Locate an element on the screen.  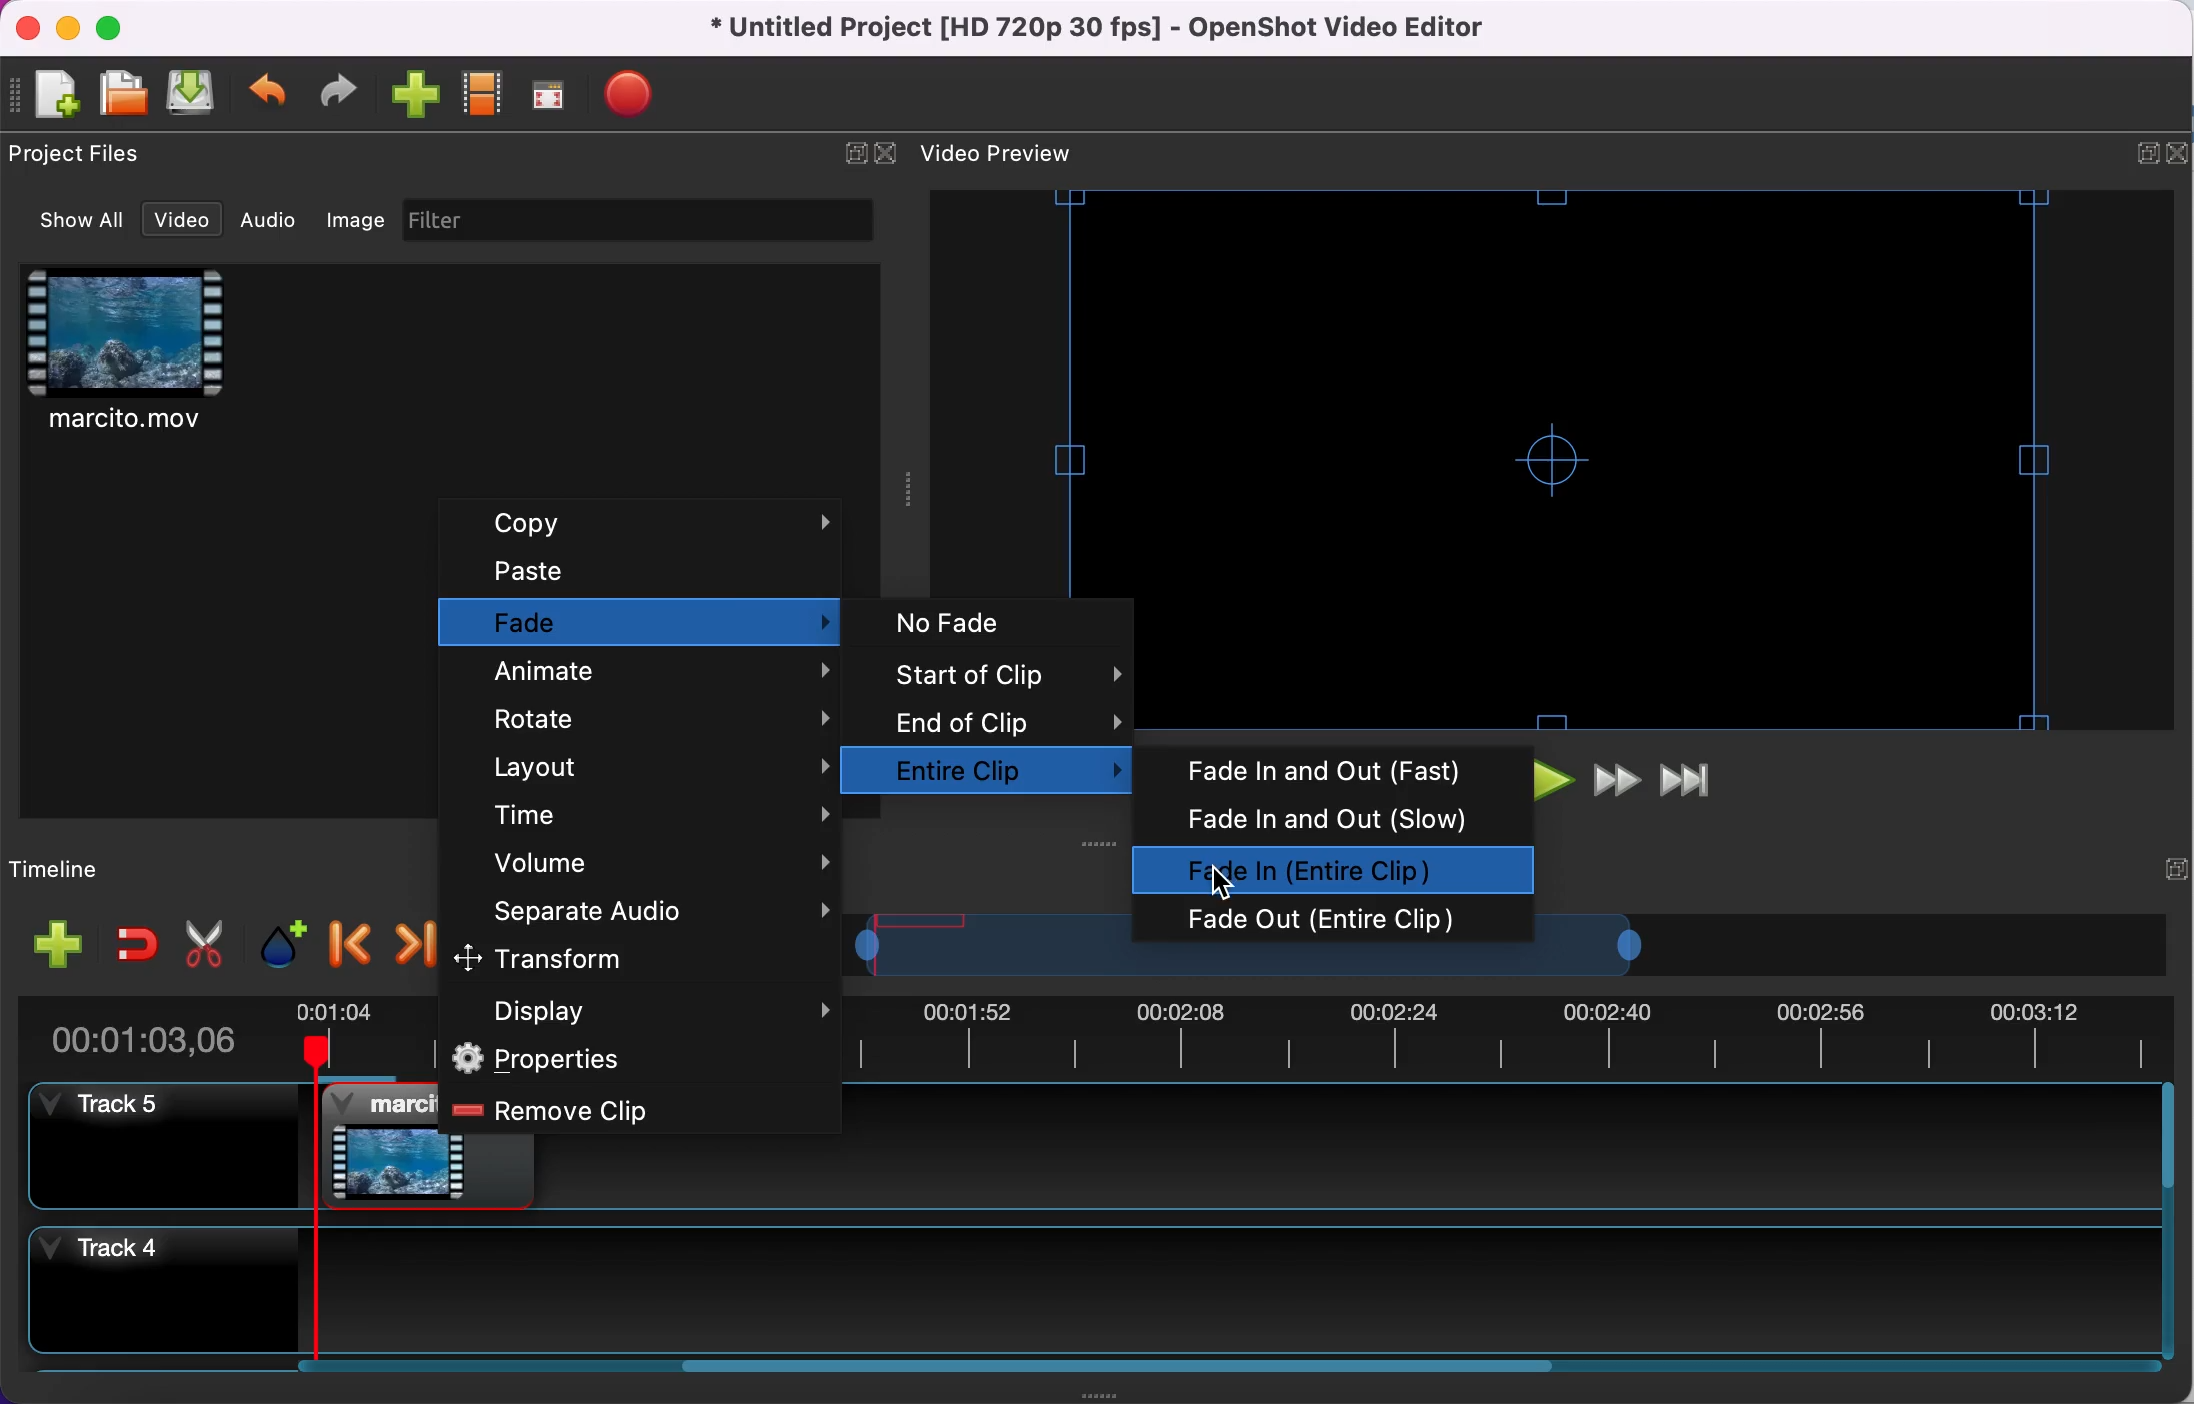
title - Untitled Project [HD 720p 30 fps) - OpenShot Video Editor is located at coordinates (1107, 29).